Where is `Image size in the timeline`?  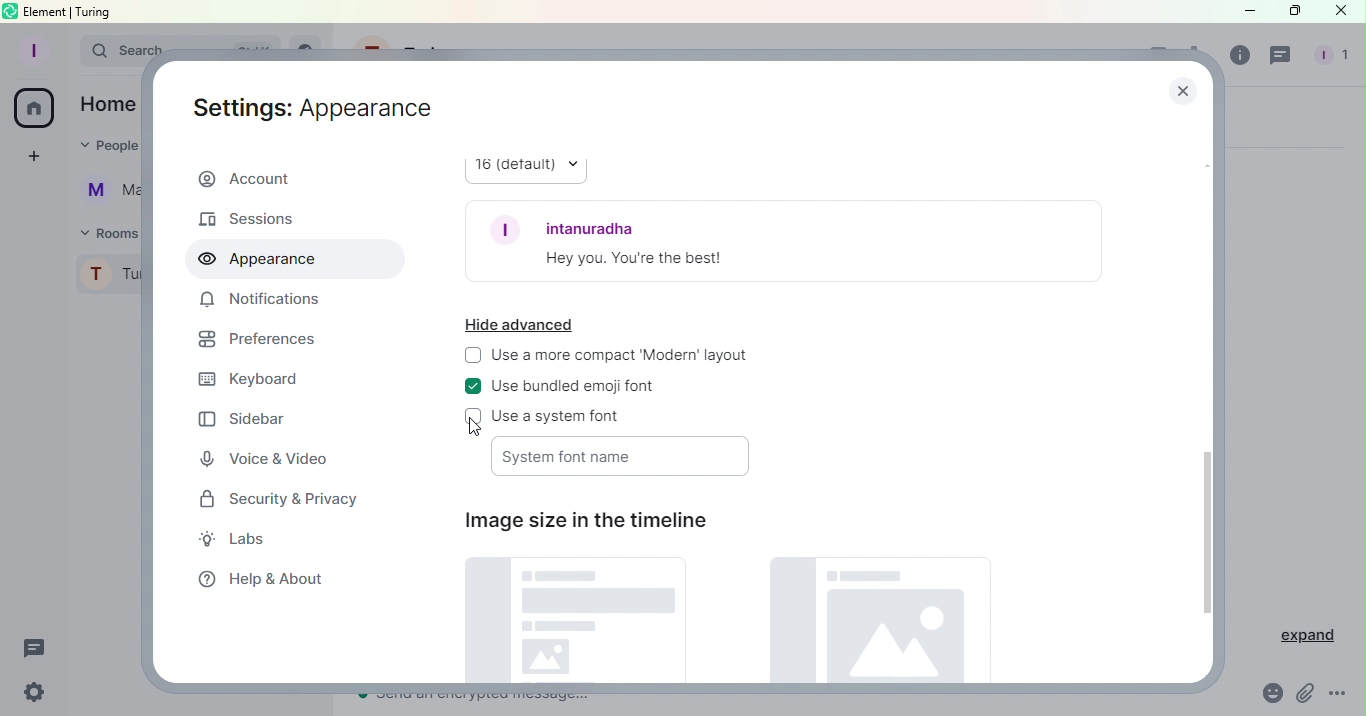 Image size in the timeline is located at coordinates (595, 517).